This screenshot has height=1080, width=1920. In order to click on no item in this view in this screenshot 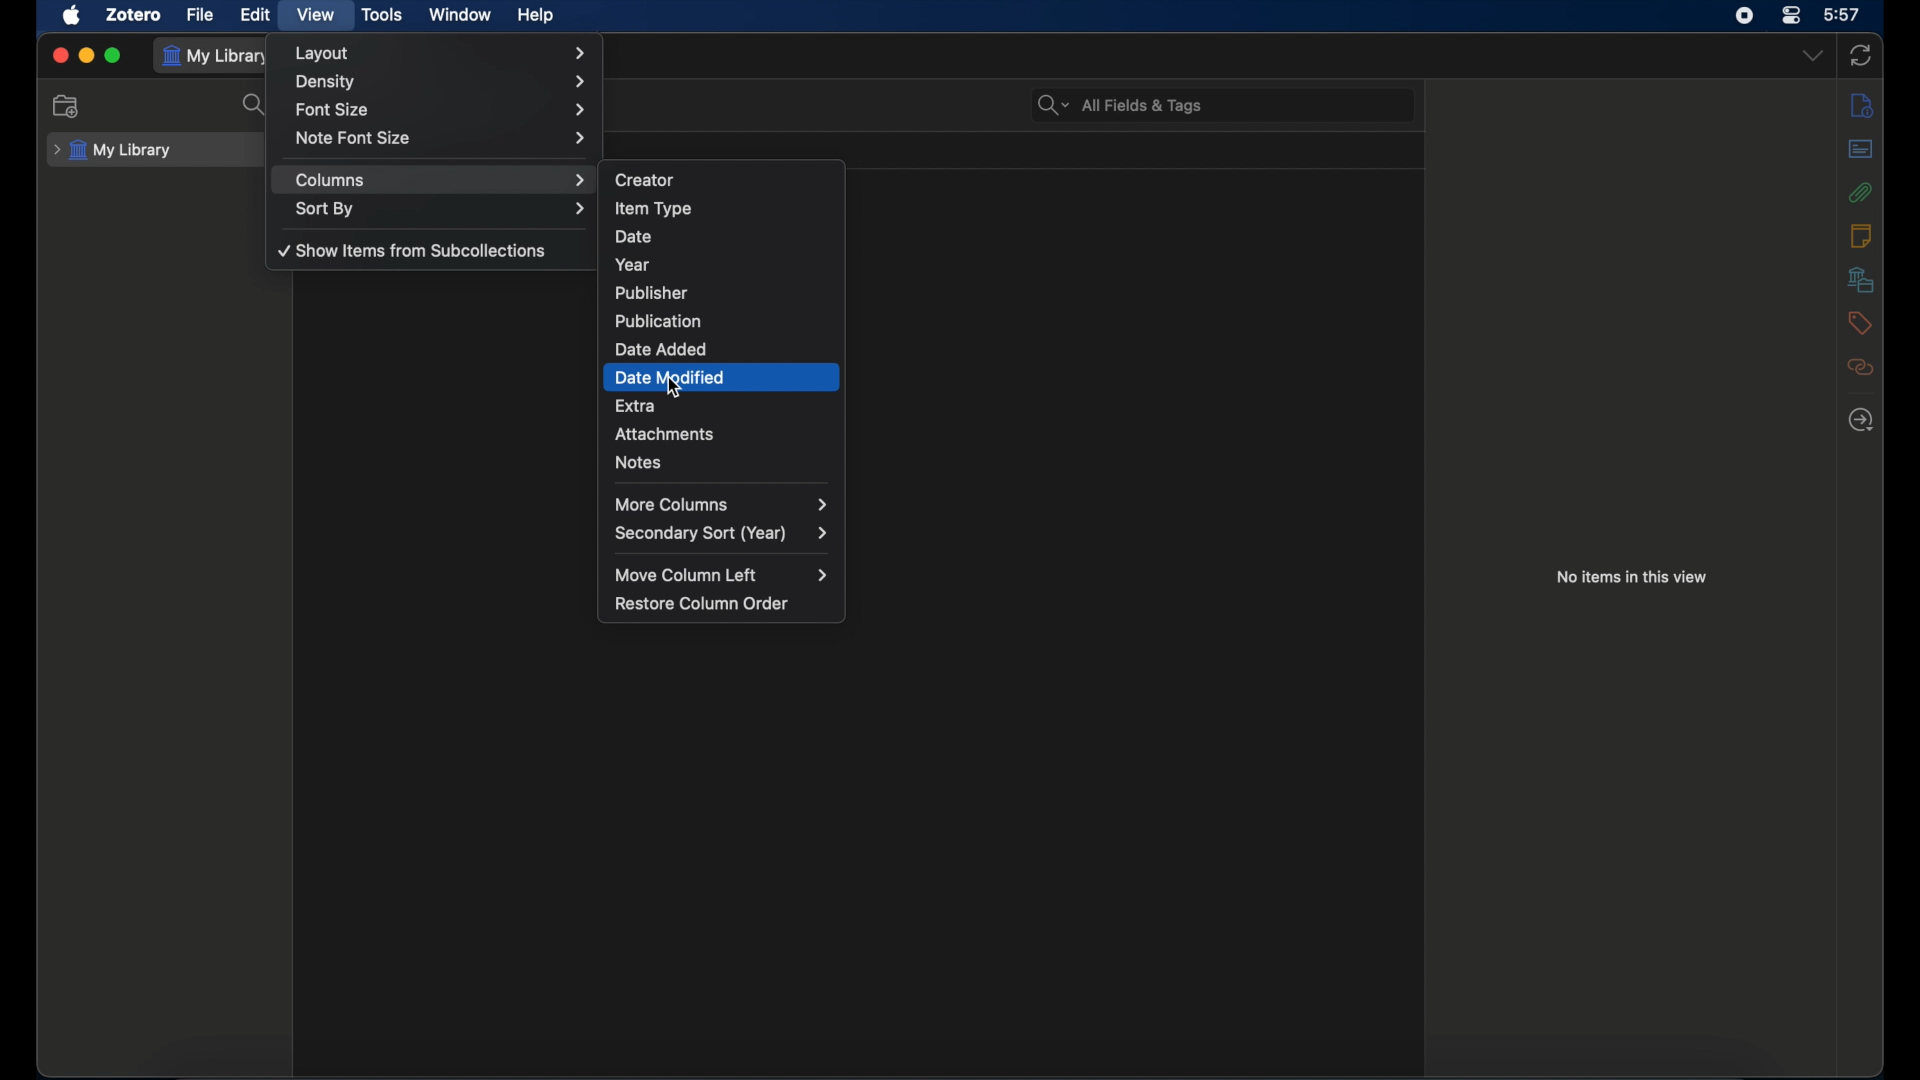, I will do `click(1632, 576)`.